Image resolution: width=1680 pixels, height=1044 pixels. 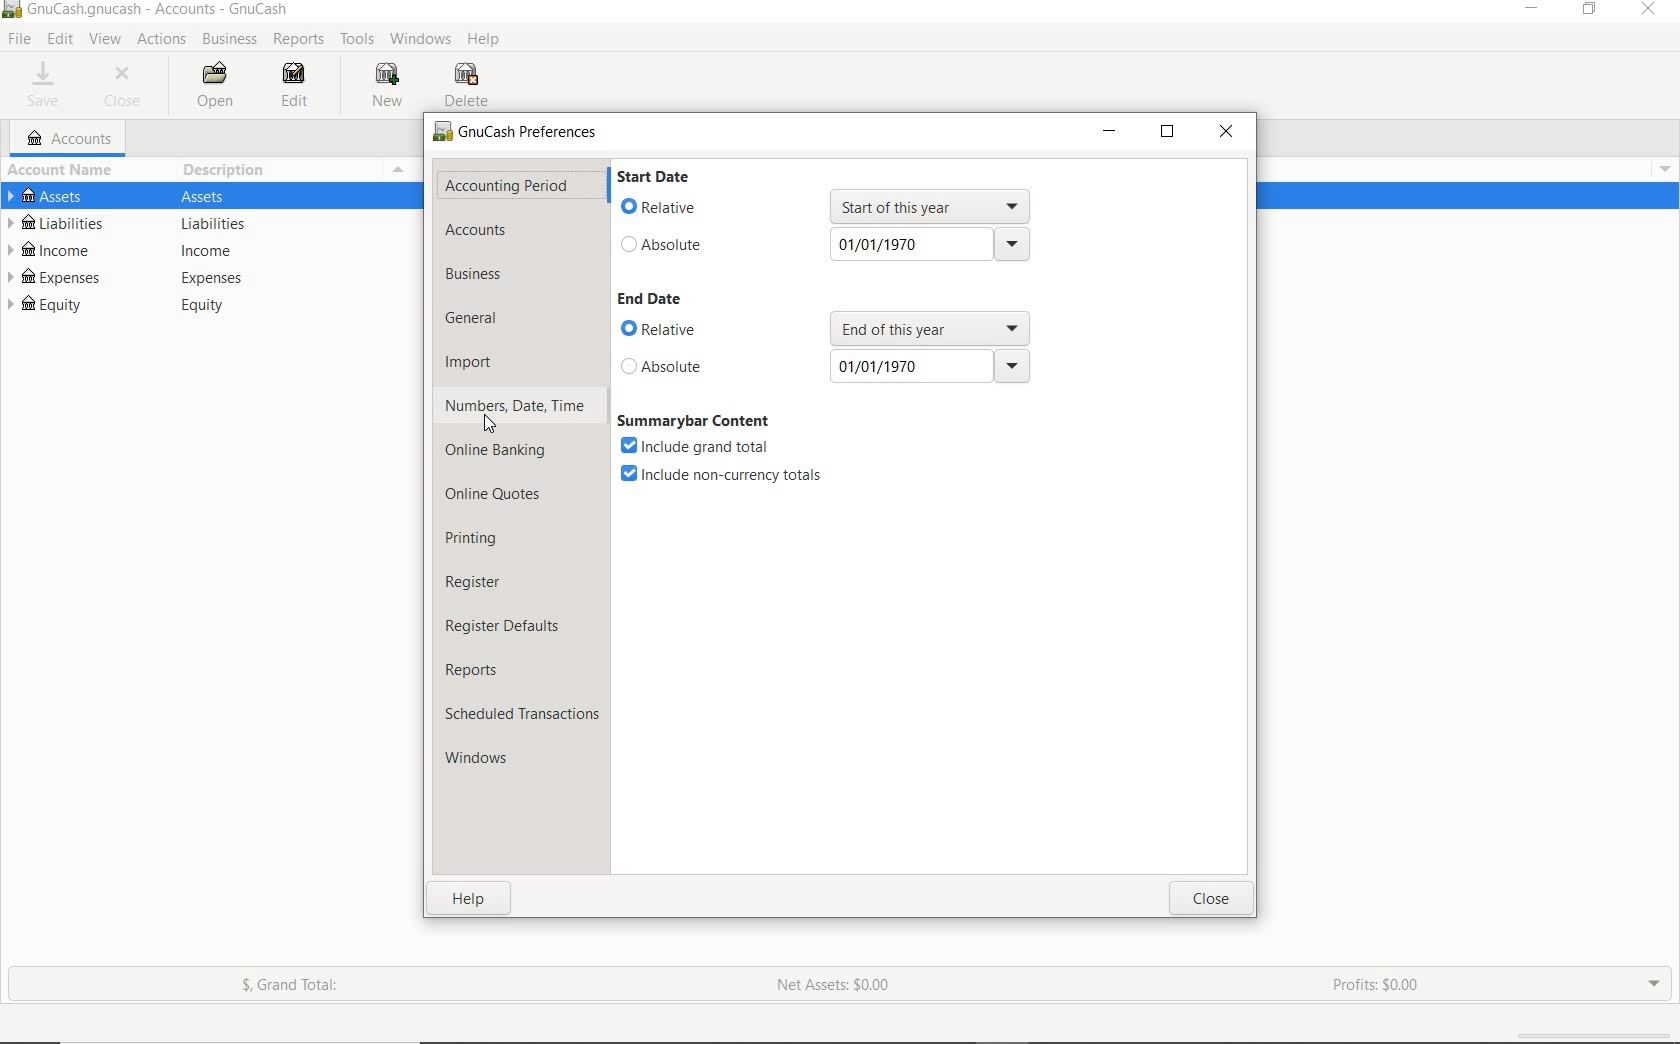 I want to click on register, so click(x=475, y=583).